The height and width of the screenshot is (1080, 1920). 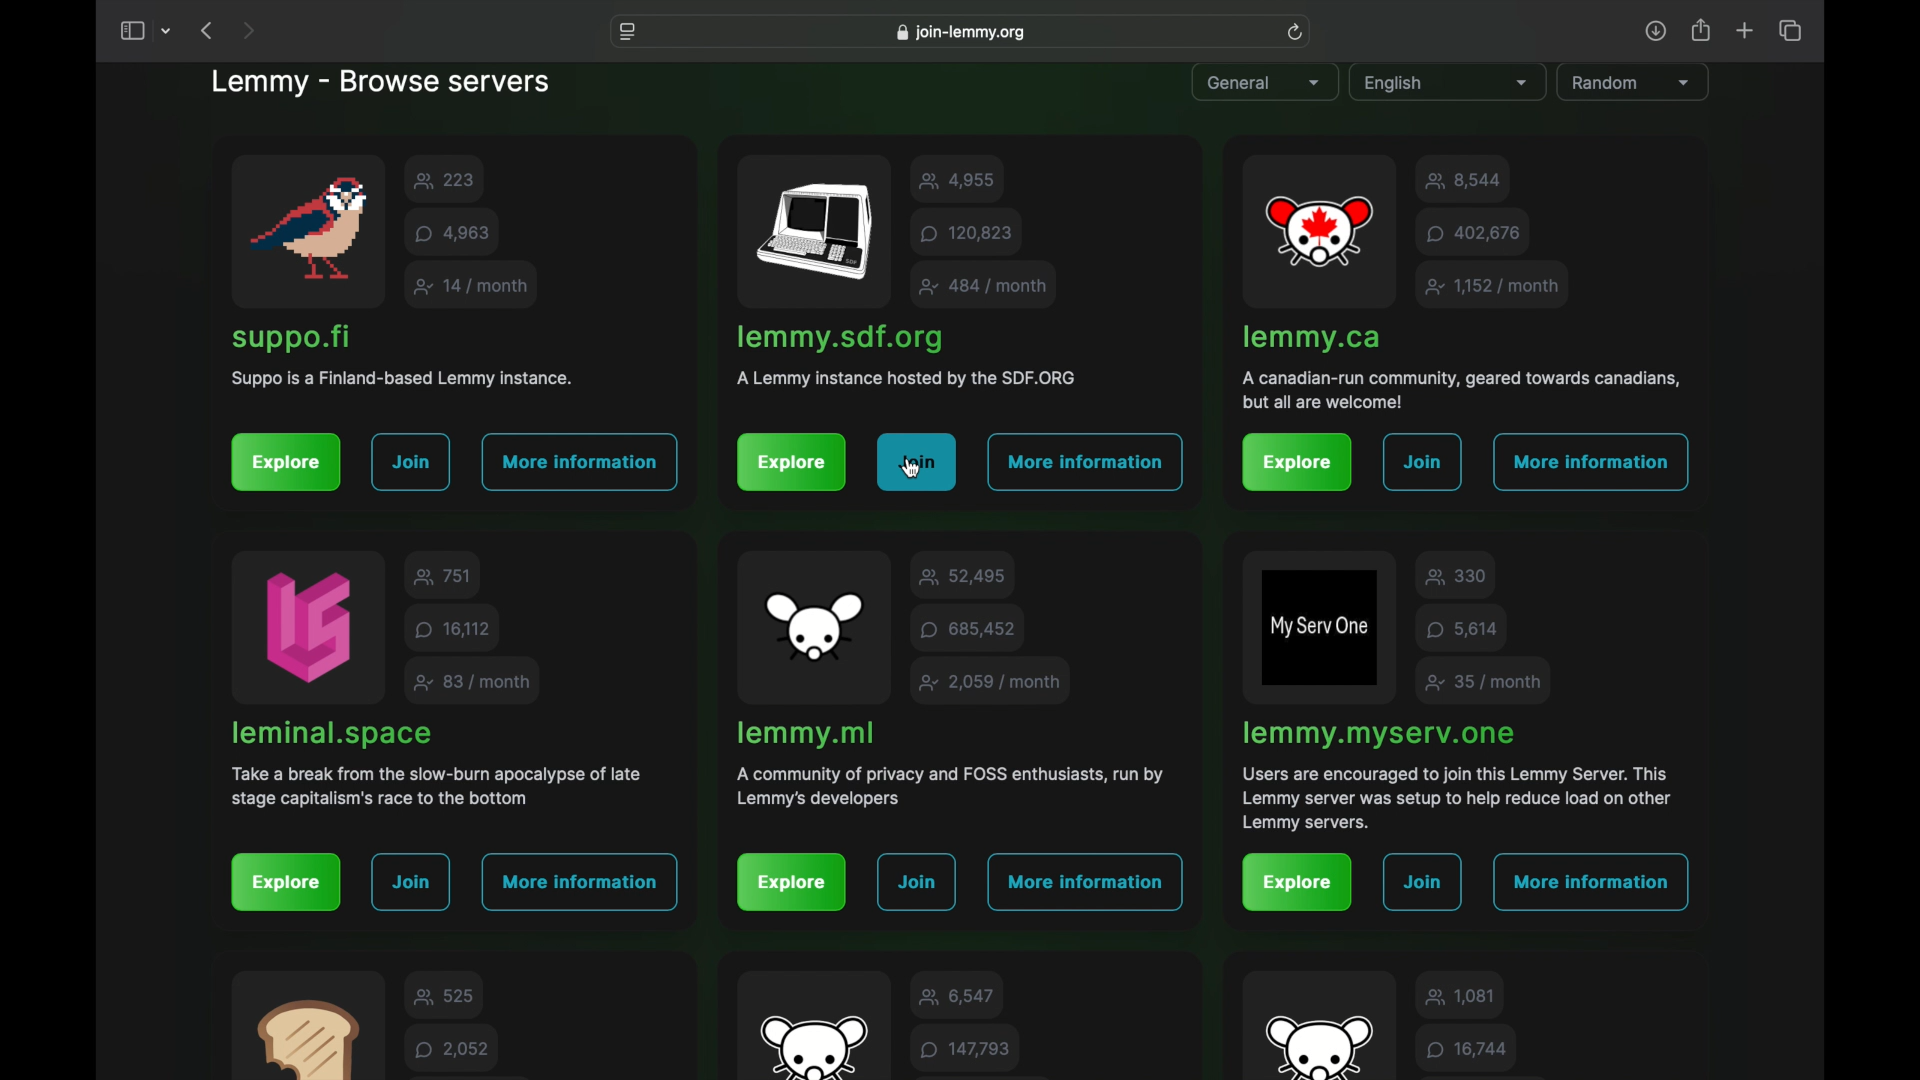 What do you see at coordinates (990, 683) in the screenshot?
I see `stat` at bounding box center [990, 683].